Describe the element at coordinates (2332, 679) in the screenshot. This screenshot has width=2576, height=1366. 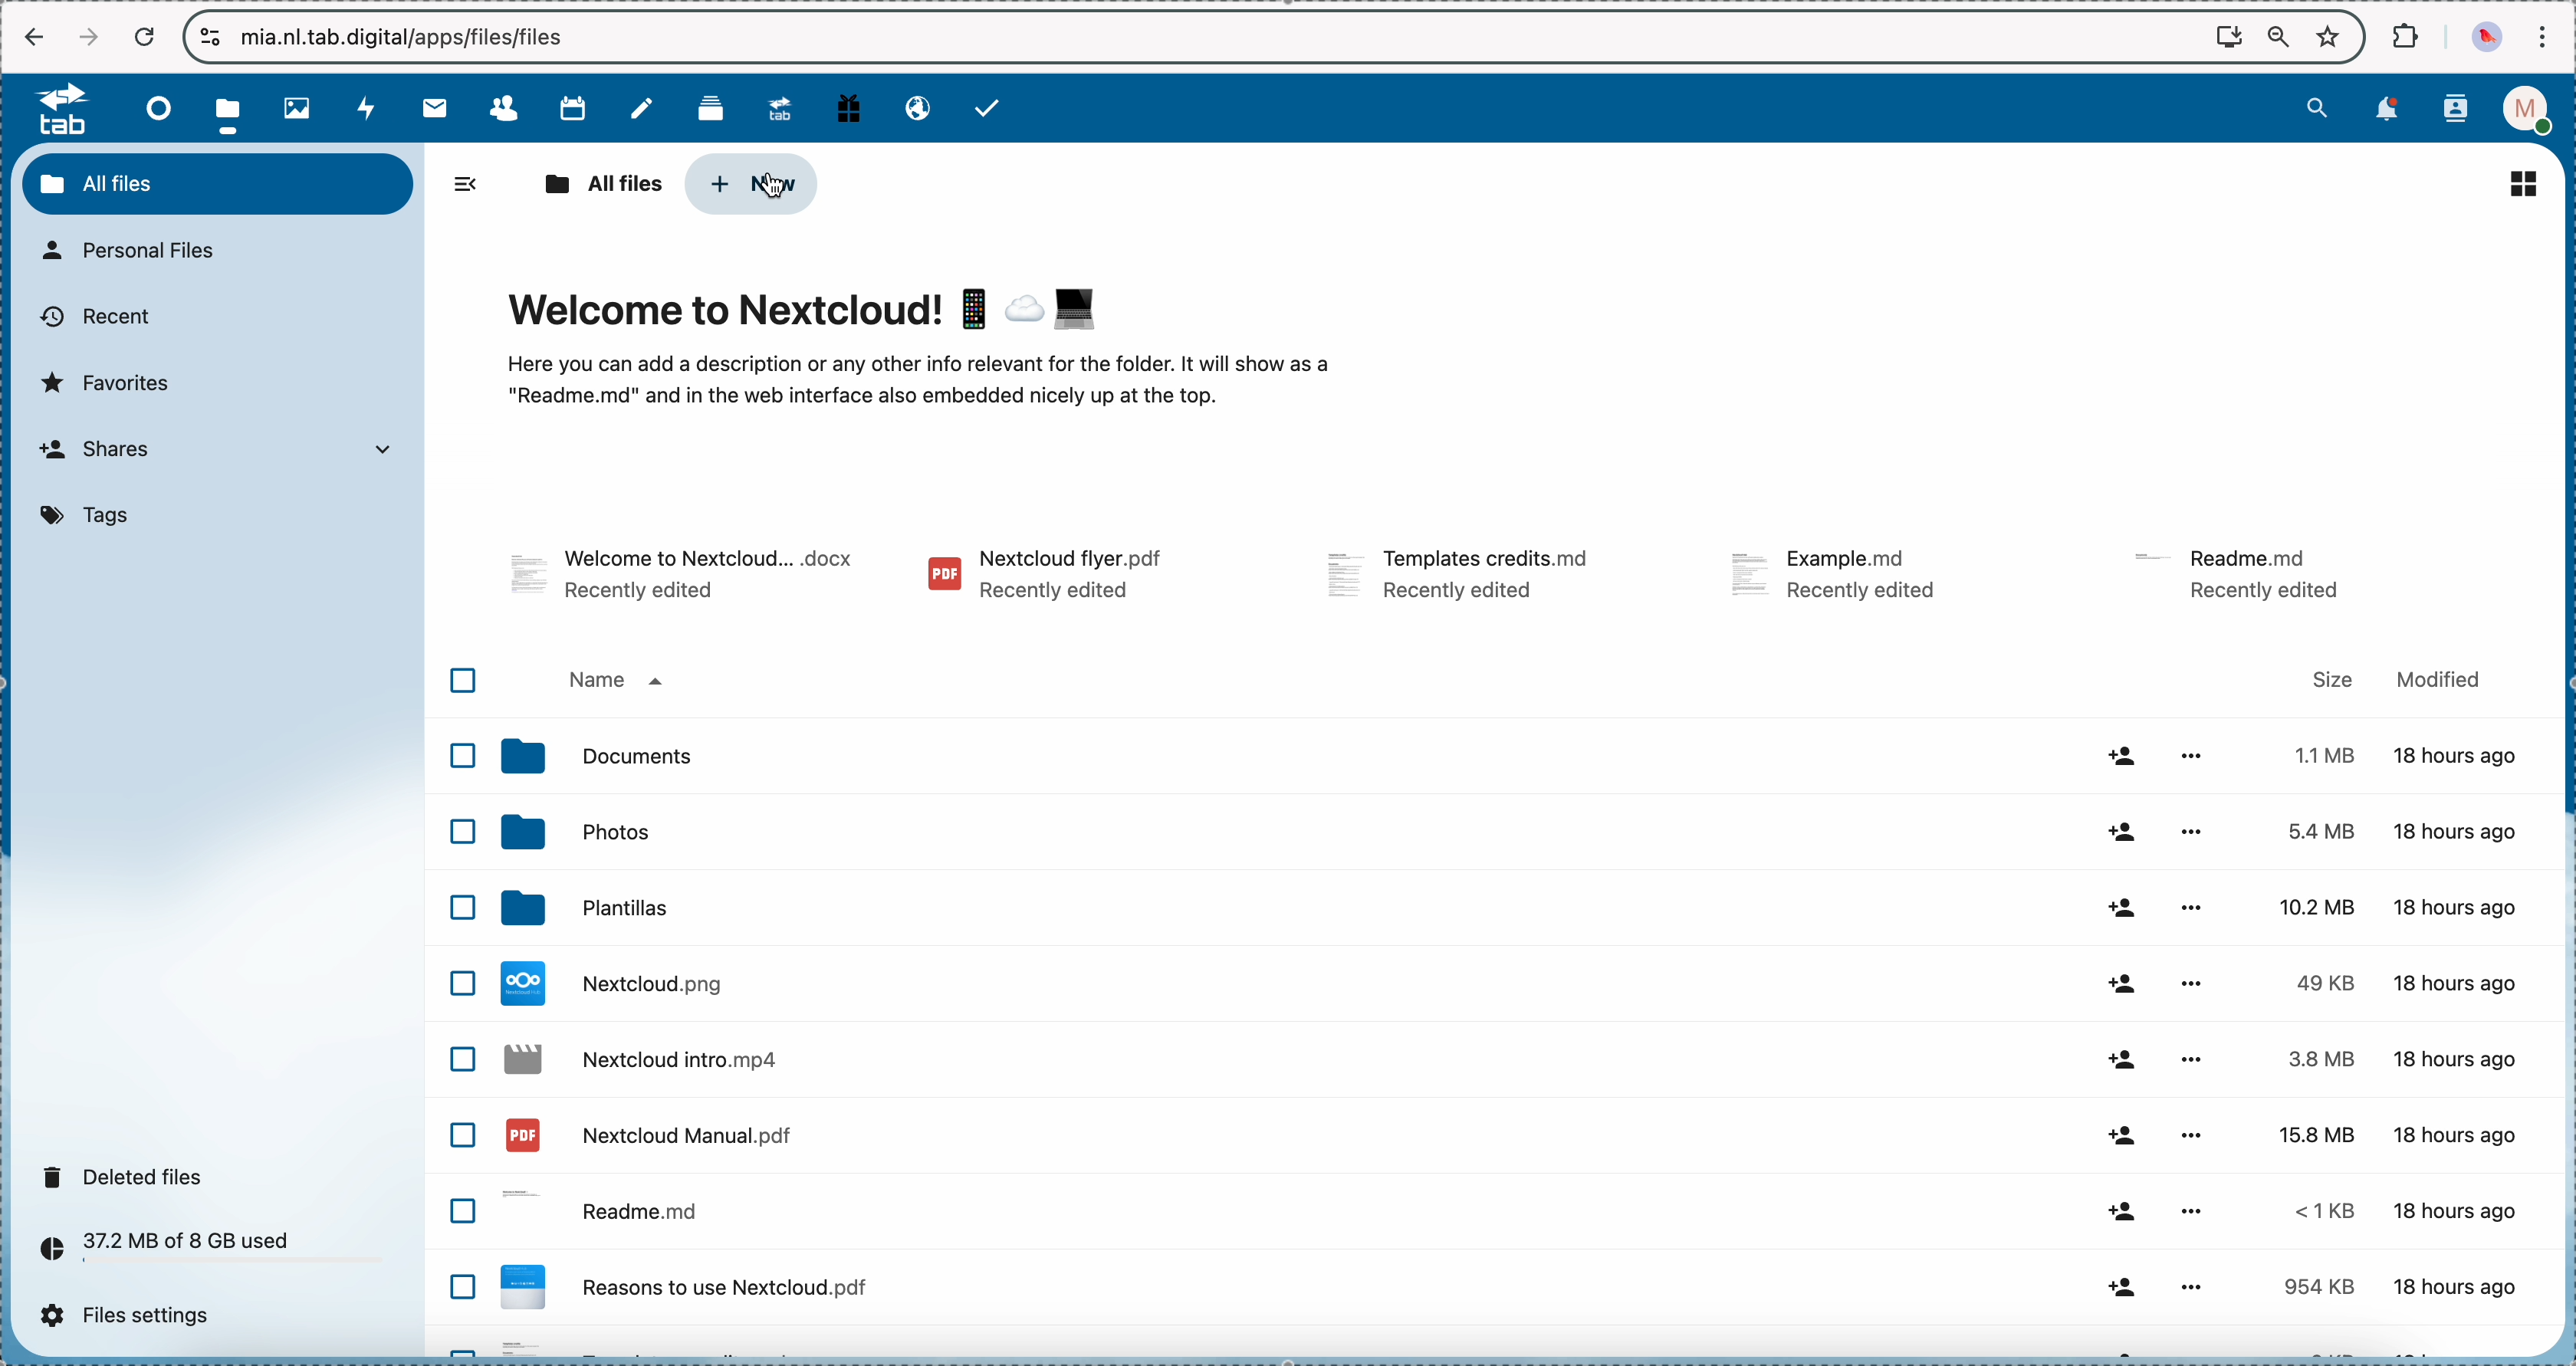
I see `size` at that location.